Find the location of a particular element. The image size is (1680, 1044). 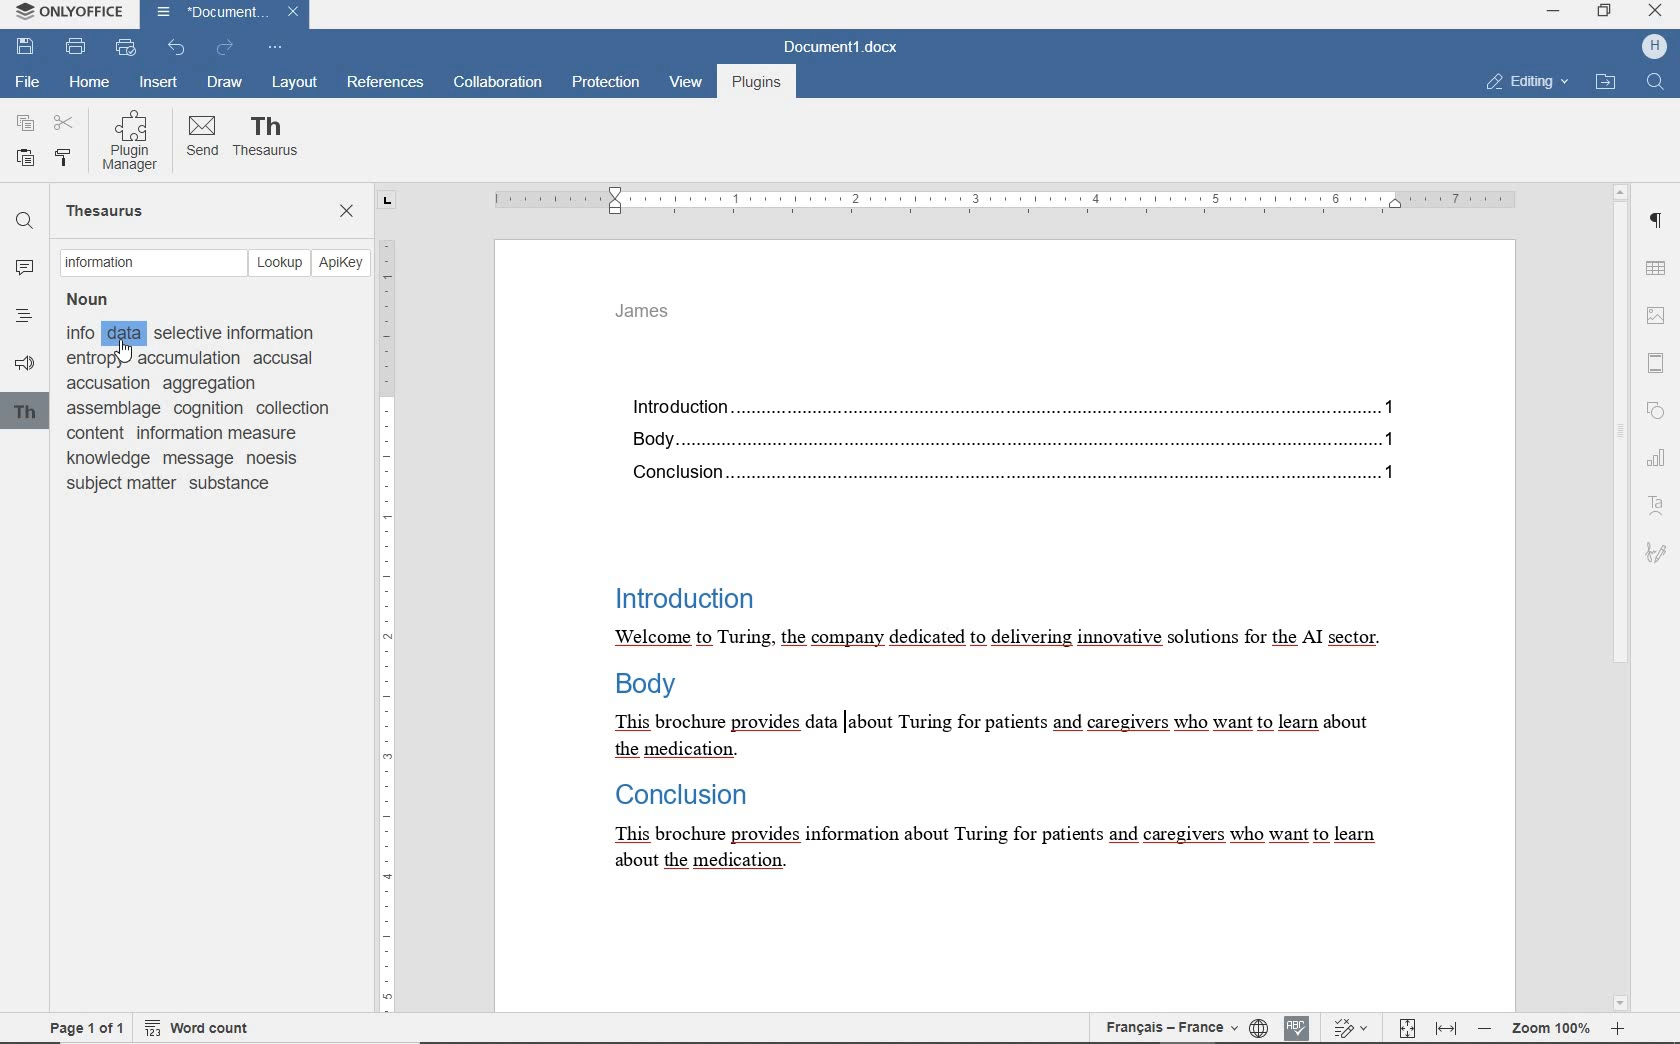

FIND is located at coordinates (1656, 84).